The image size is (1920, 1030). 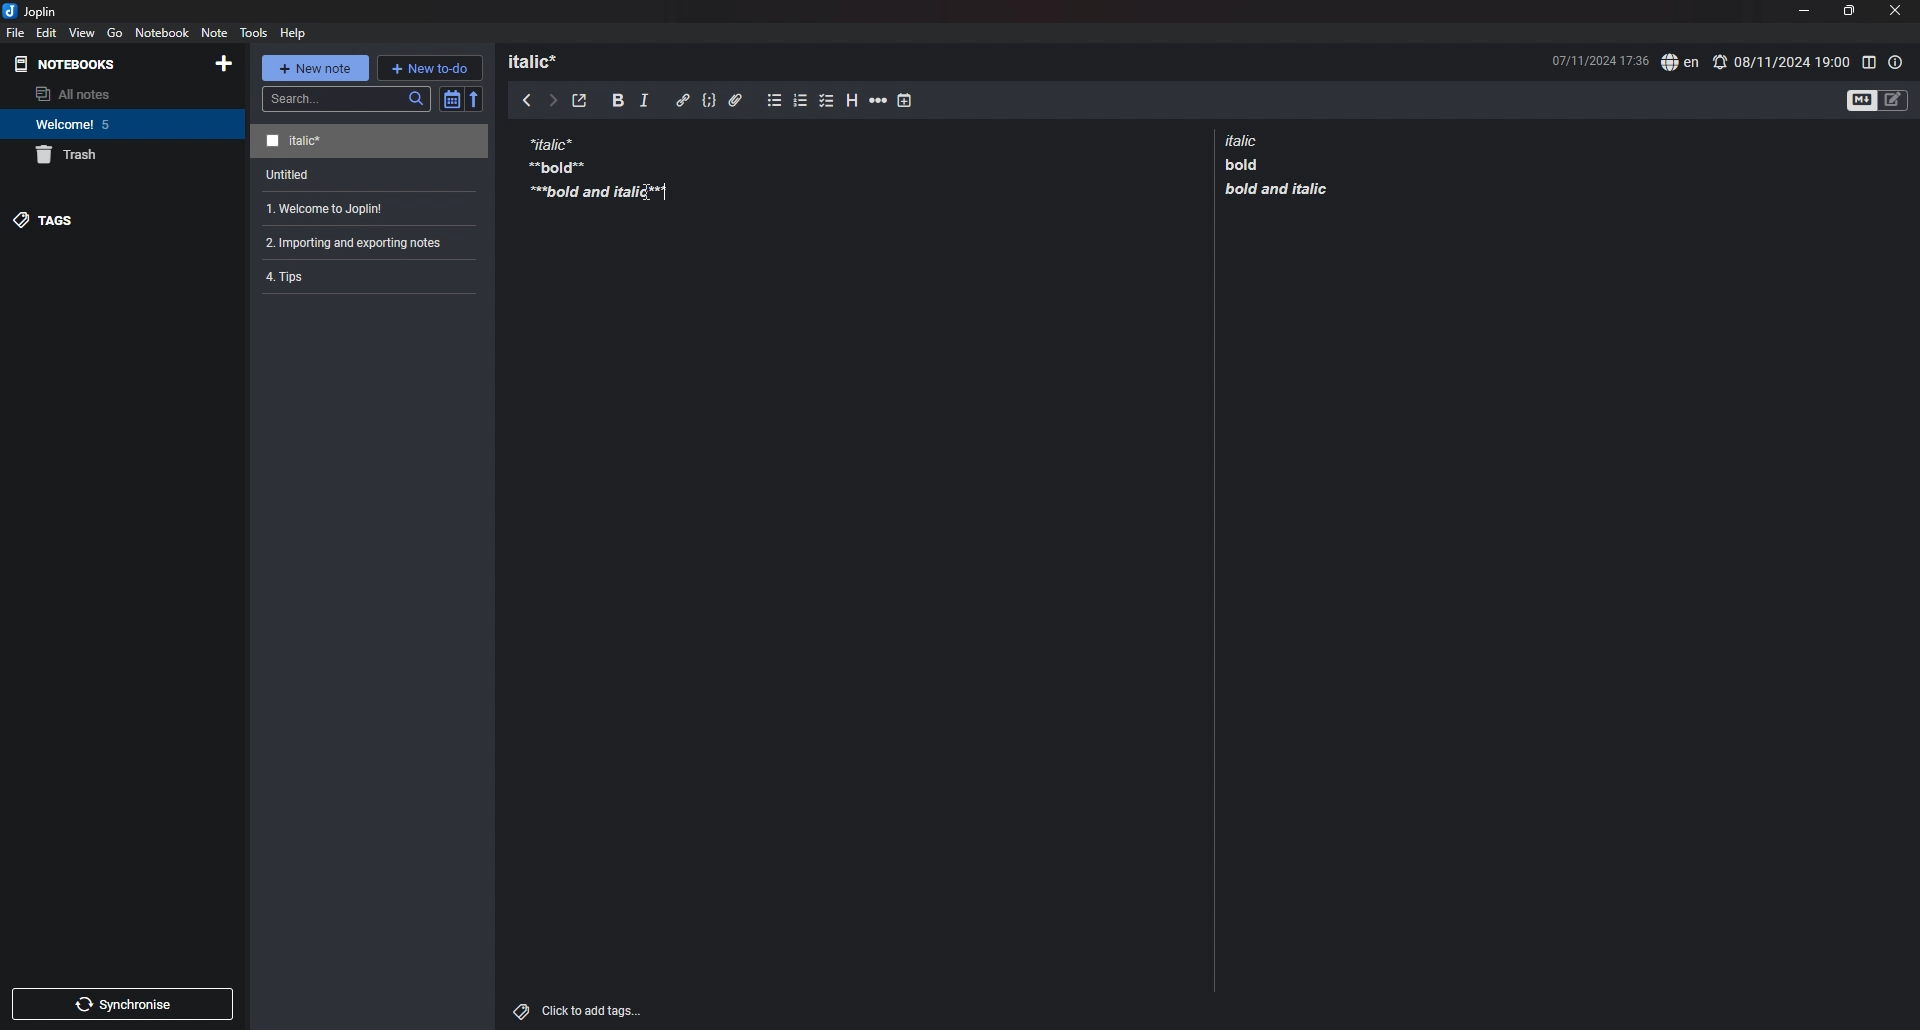 I want to click on add time, so click(x=905, y=100).